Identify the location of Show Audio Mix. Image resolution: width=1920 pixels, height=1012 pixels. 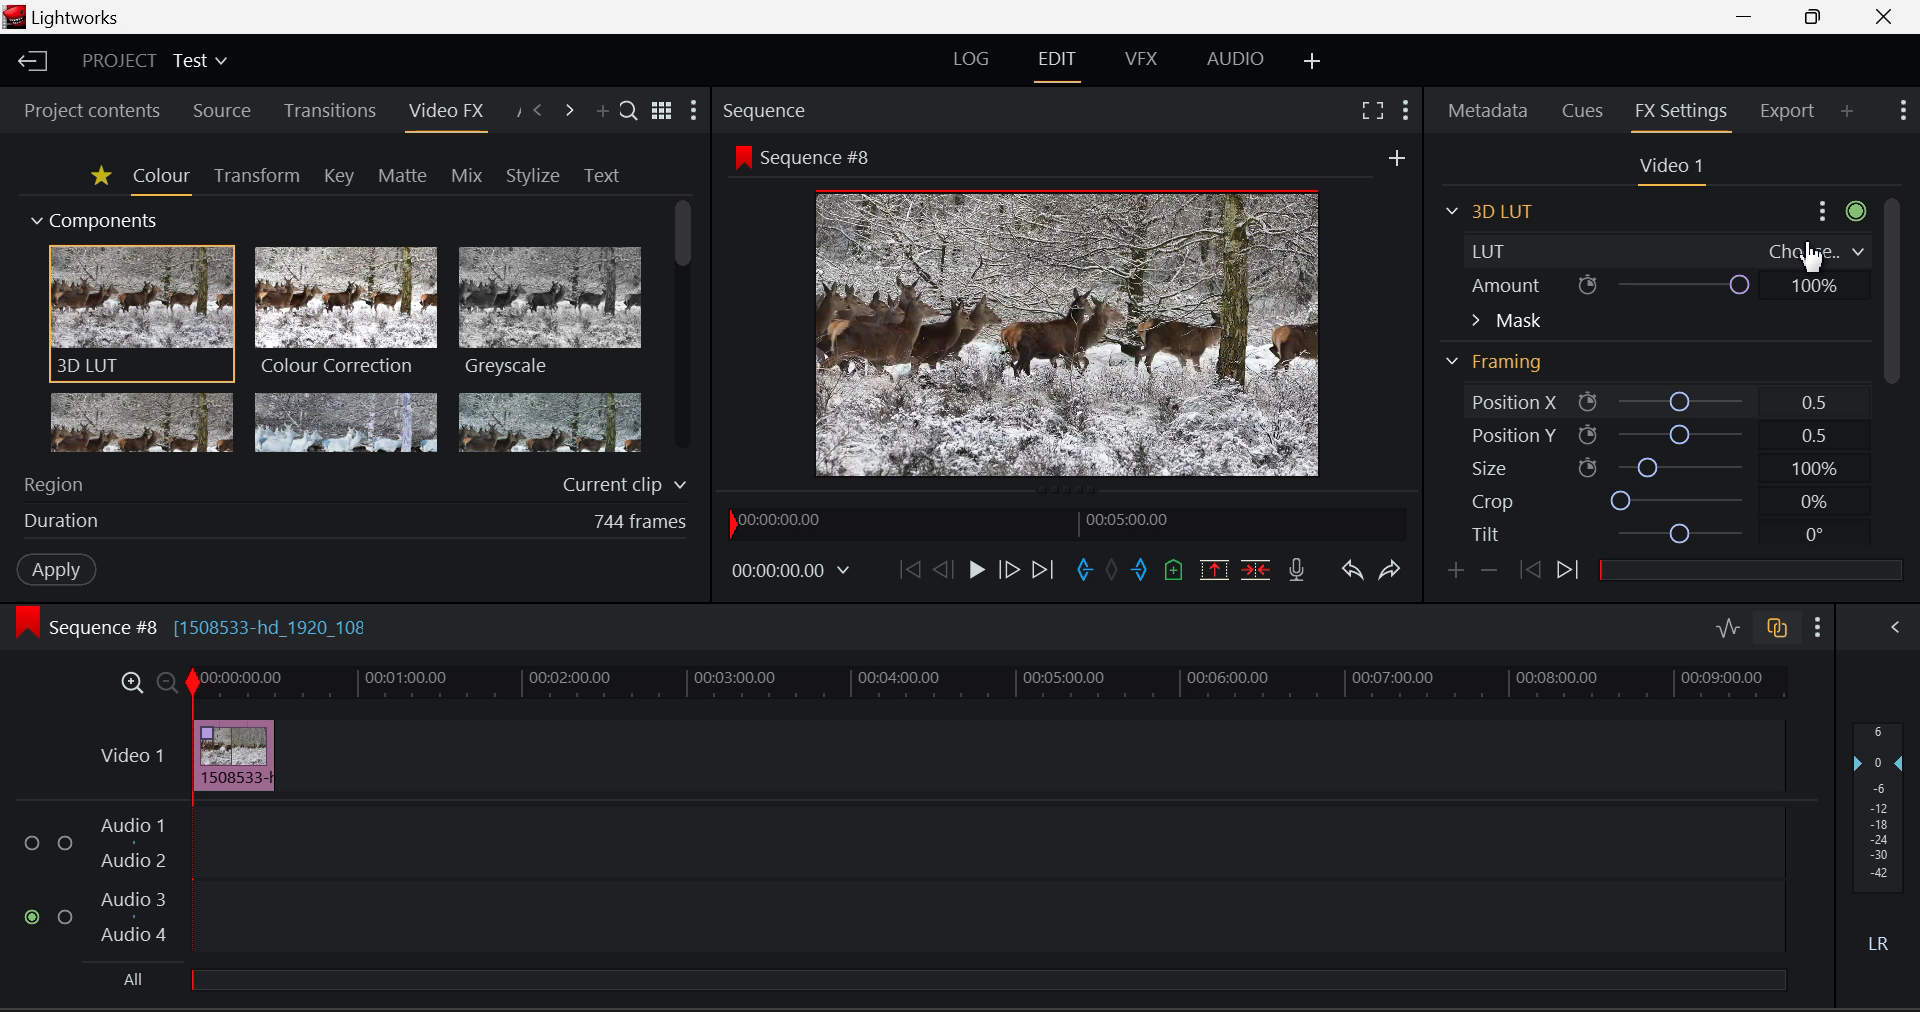
(1890, 625).